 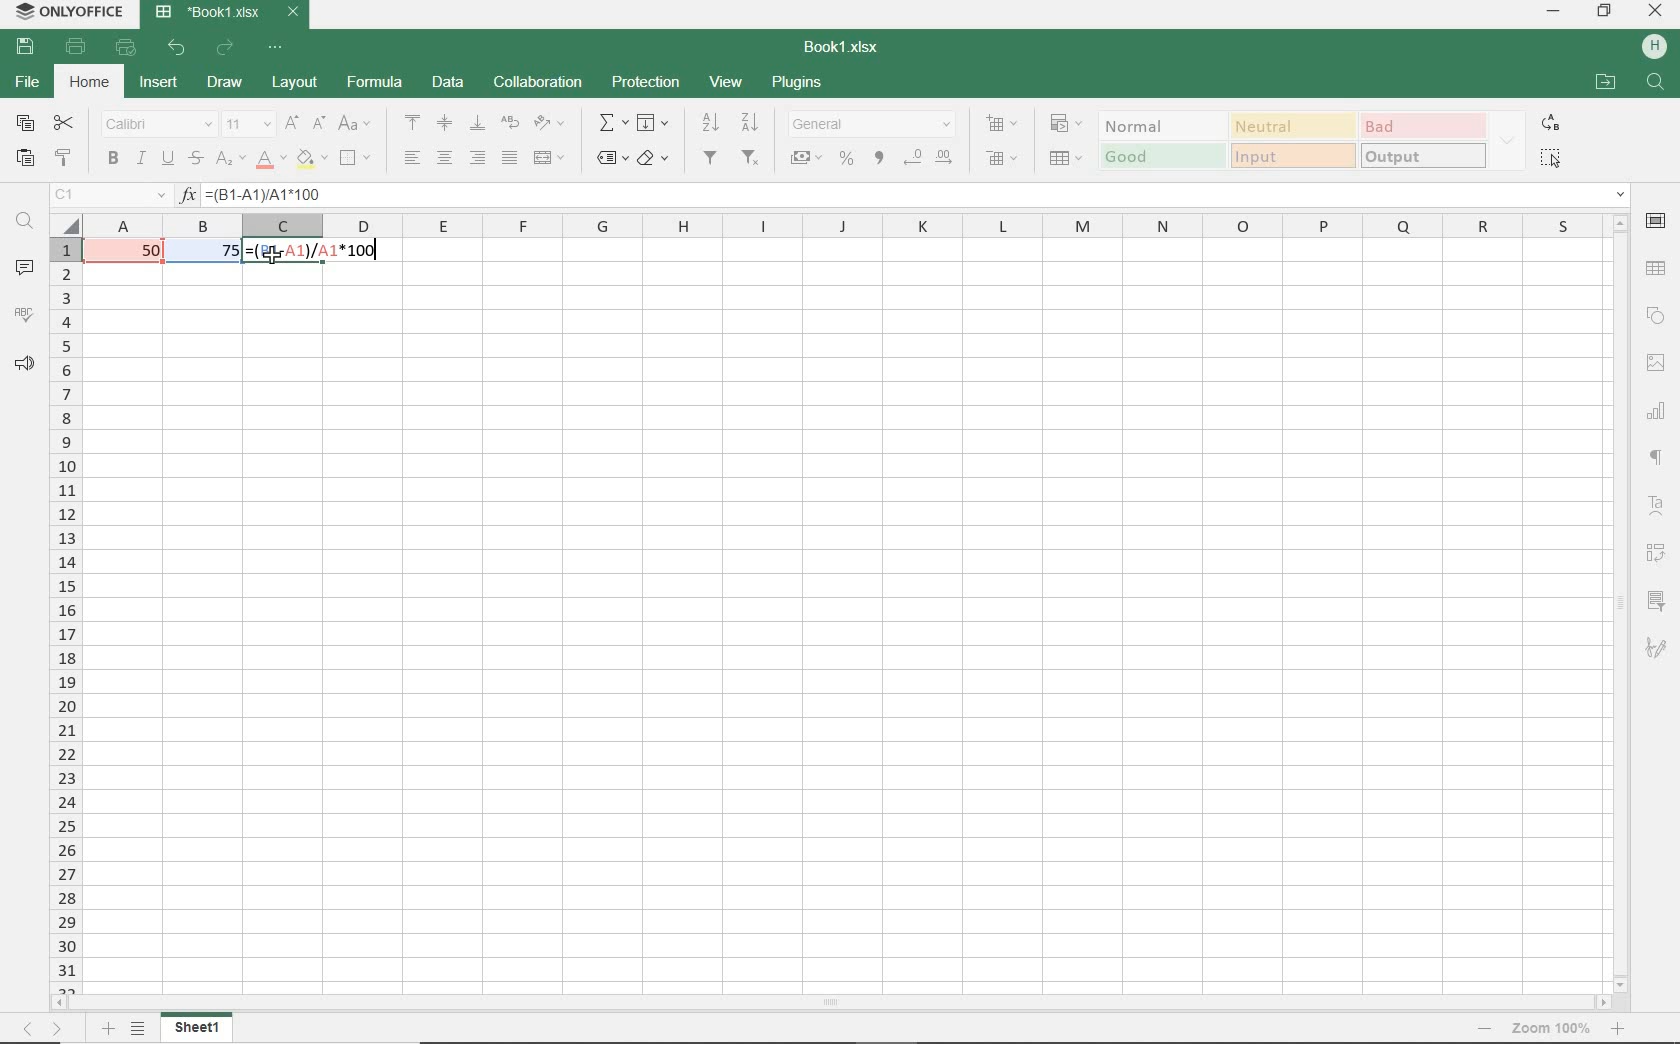 I want to click on zoom, so click(x=1548, y=1030).